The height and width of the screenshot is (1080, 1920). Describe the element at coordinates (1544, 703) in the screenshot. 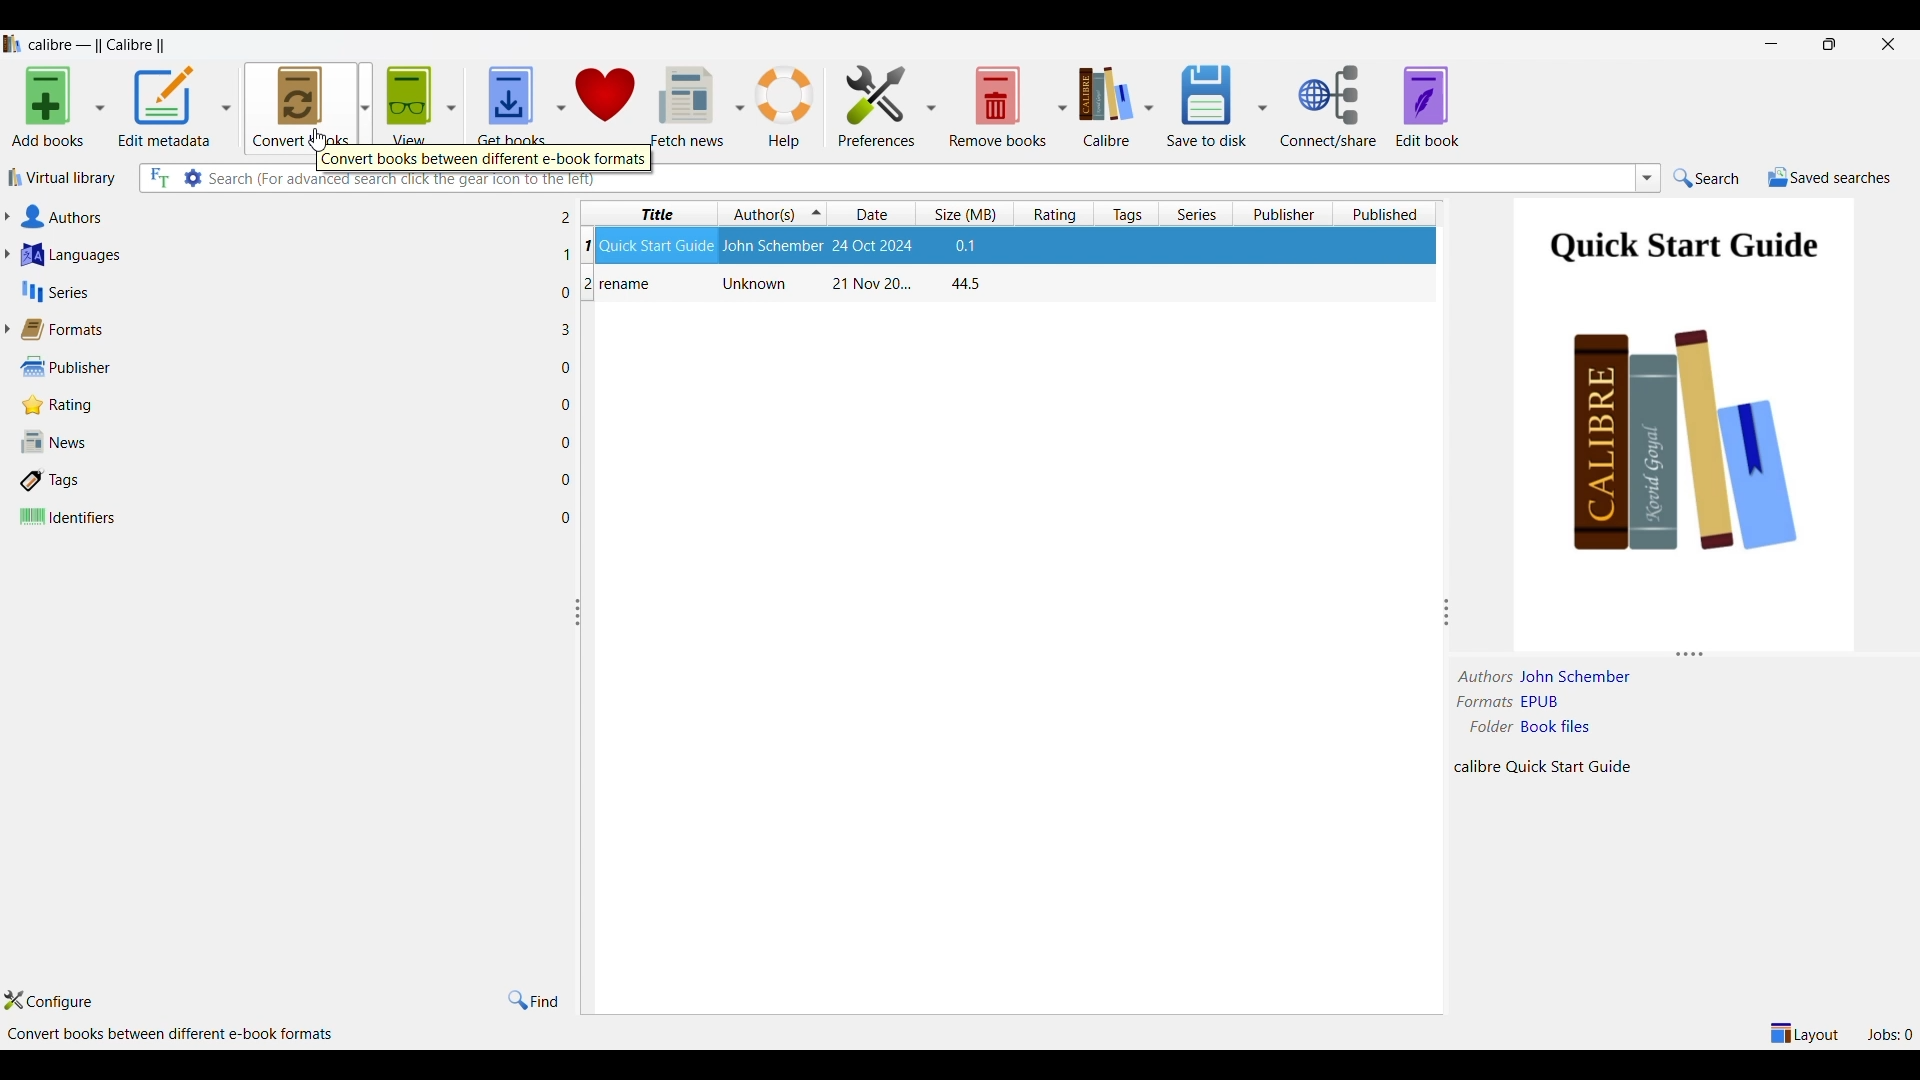

I see `EPUB` at that location.